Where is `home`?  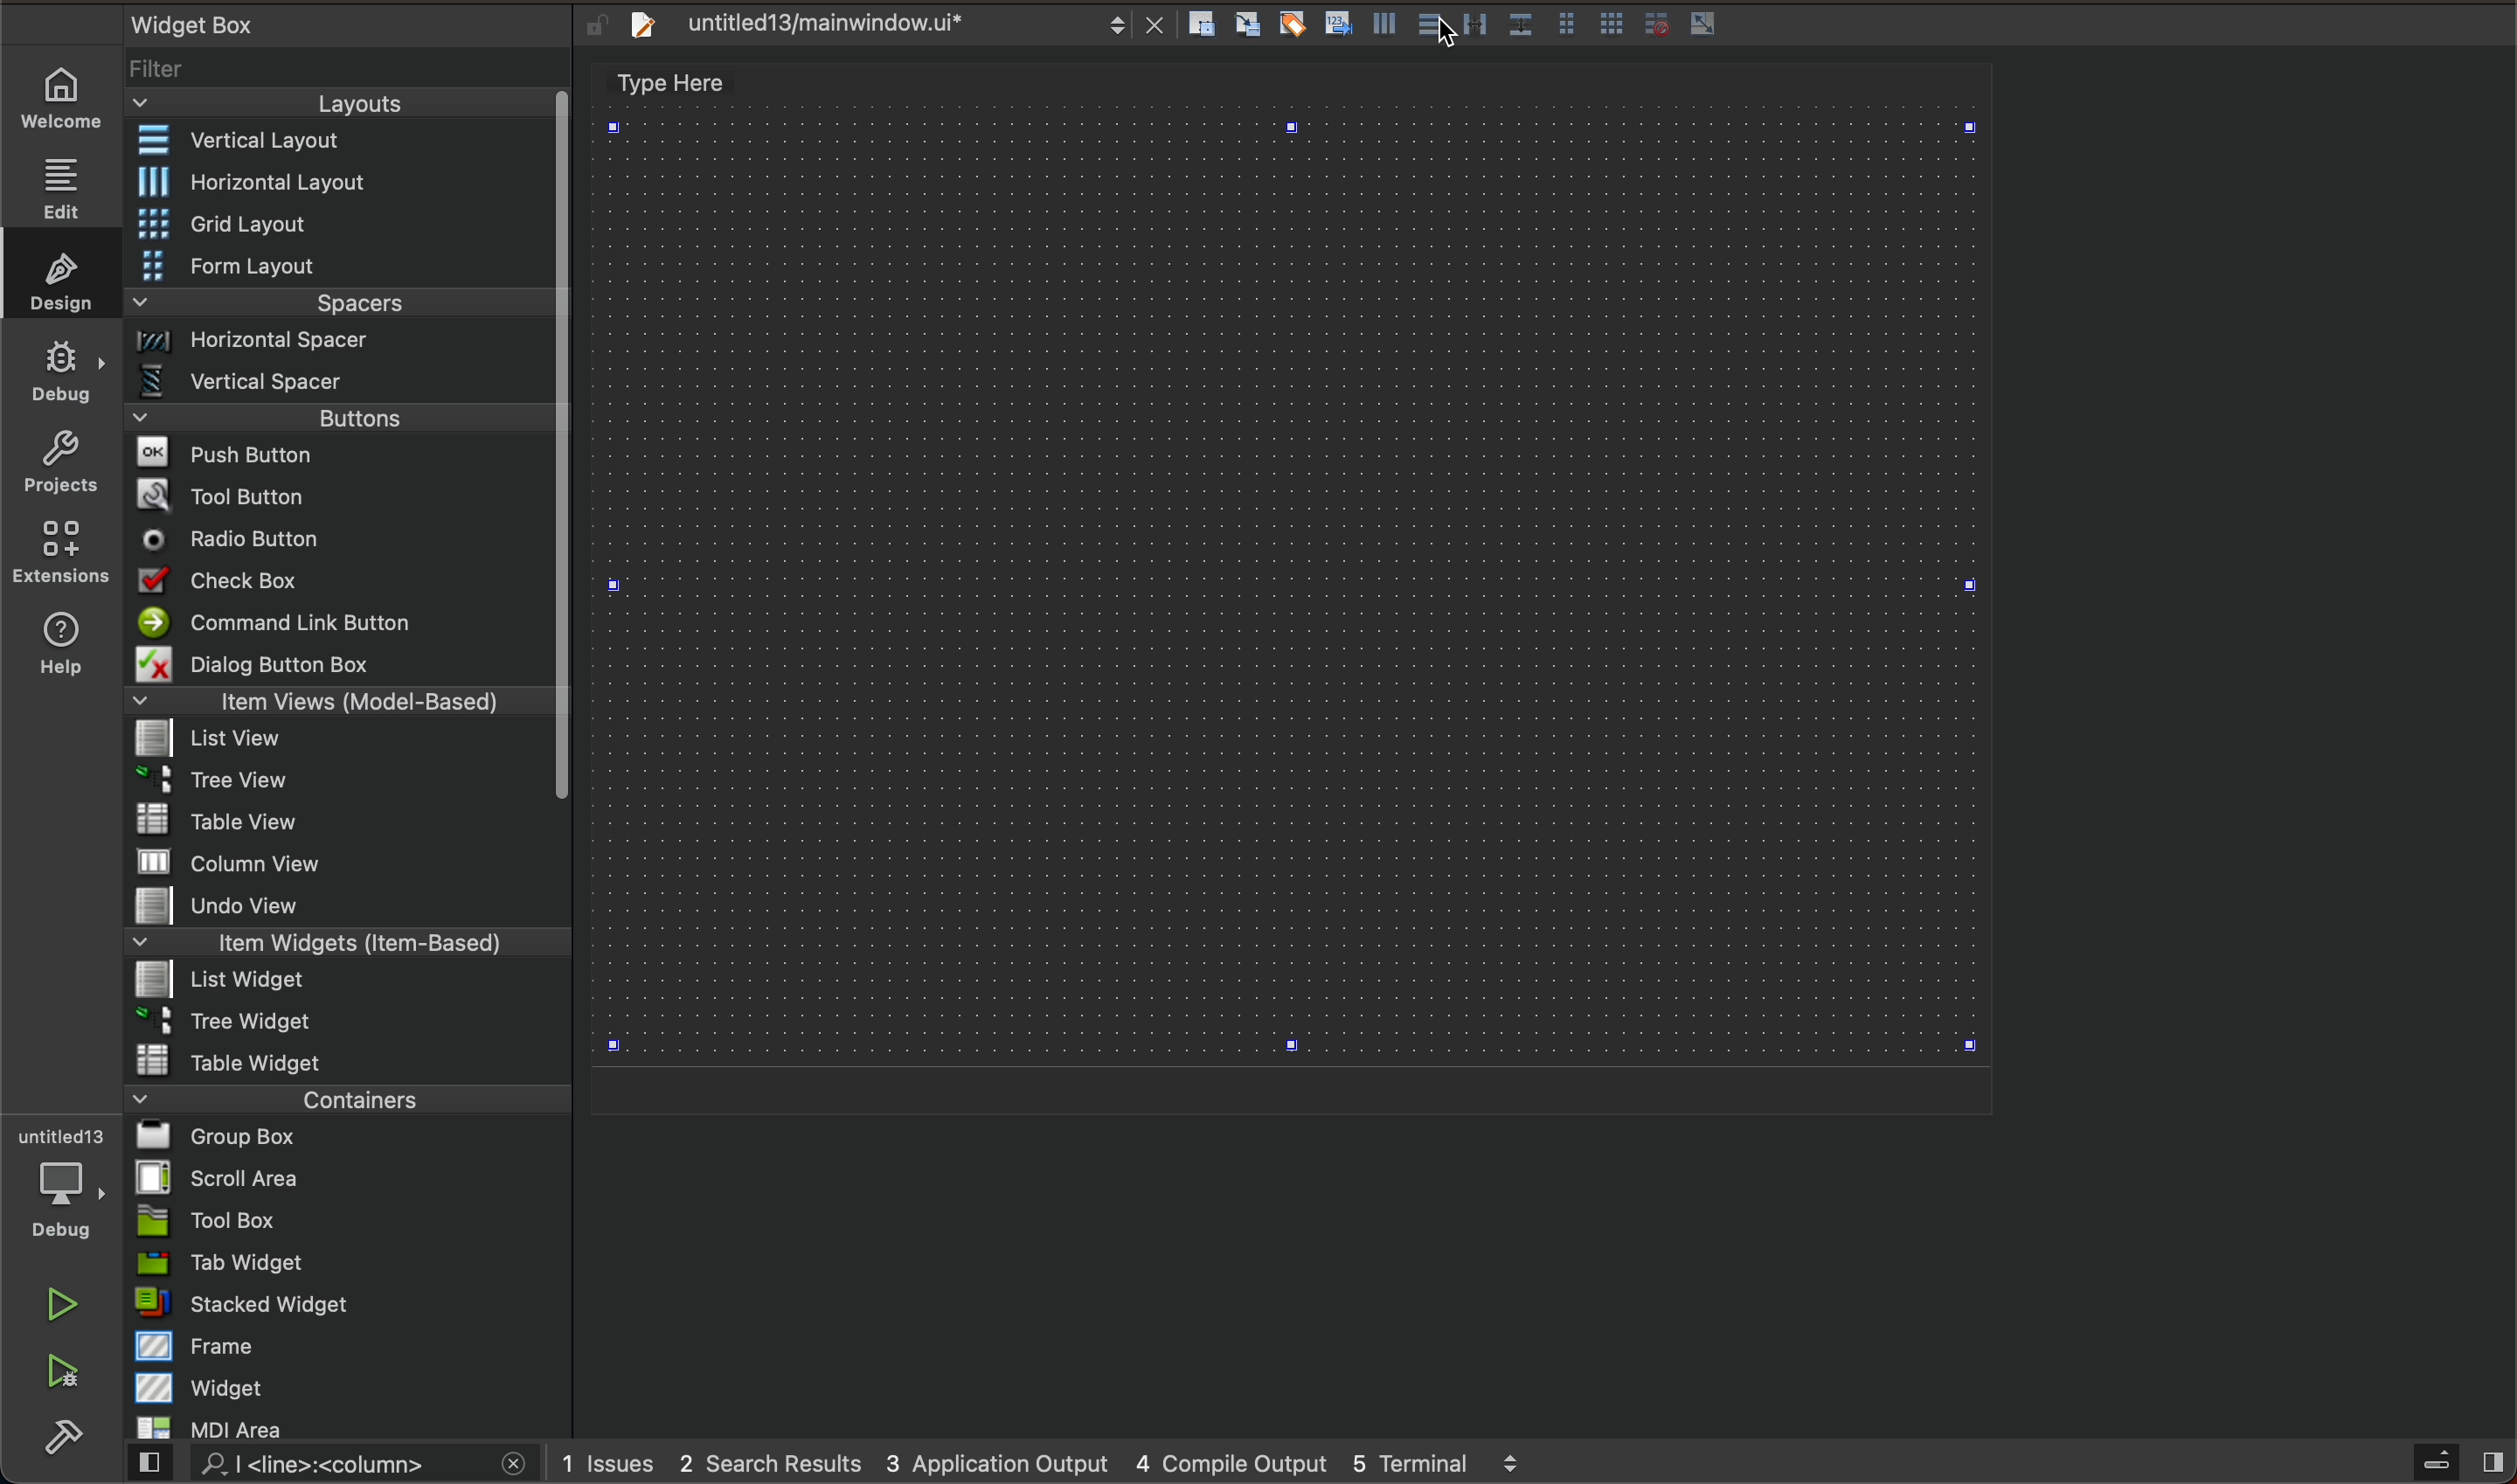 home is located at coordinates (65, 100).